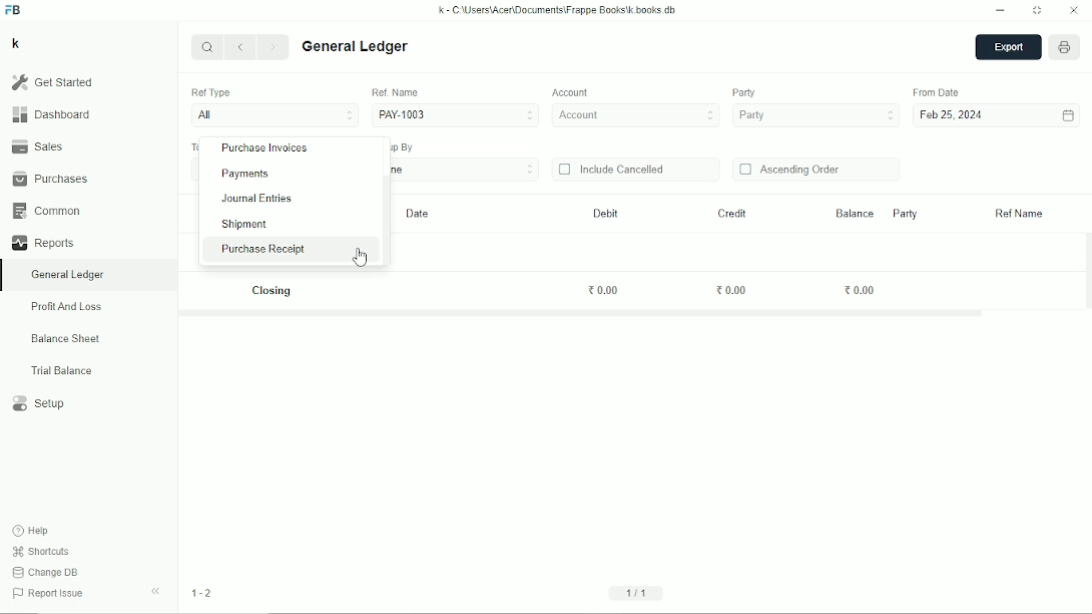 The height and width of the screenshot is (614, 1092). I want to click on k - C:\Users\Acer\Documents\Frappe books\k.books.db, so click(558, 10).